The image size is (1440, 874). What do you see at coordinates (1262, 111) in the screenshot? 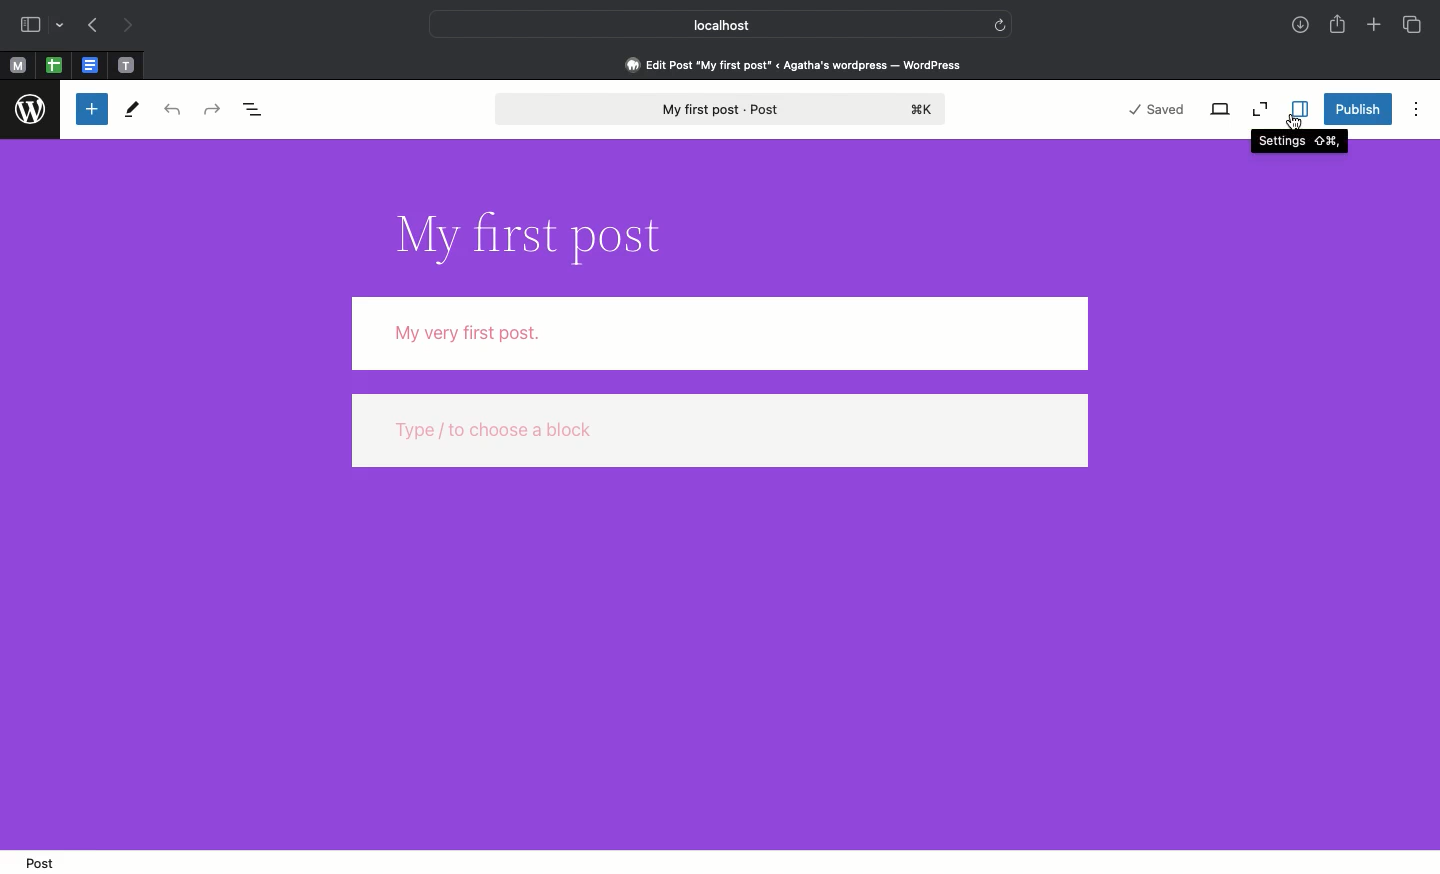
I see `Zoom out` at bounding box center [1262, 111].